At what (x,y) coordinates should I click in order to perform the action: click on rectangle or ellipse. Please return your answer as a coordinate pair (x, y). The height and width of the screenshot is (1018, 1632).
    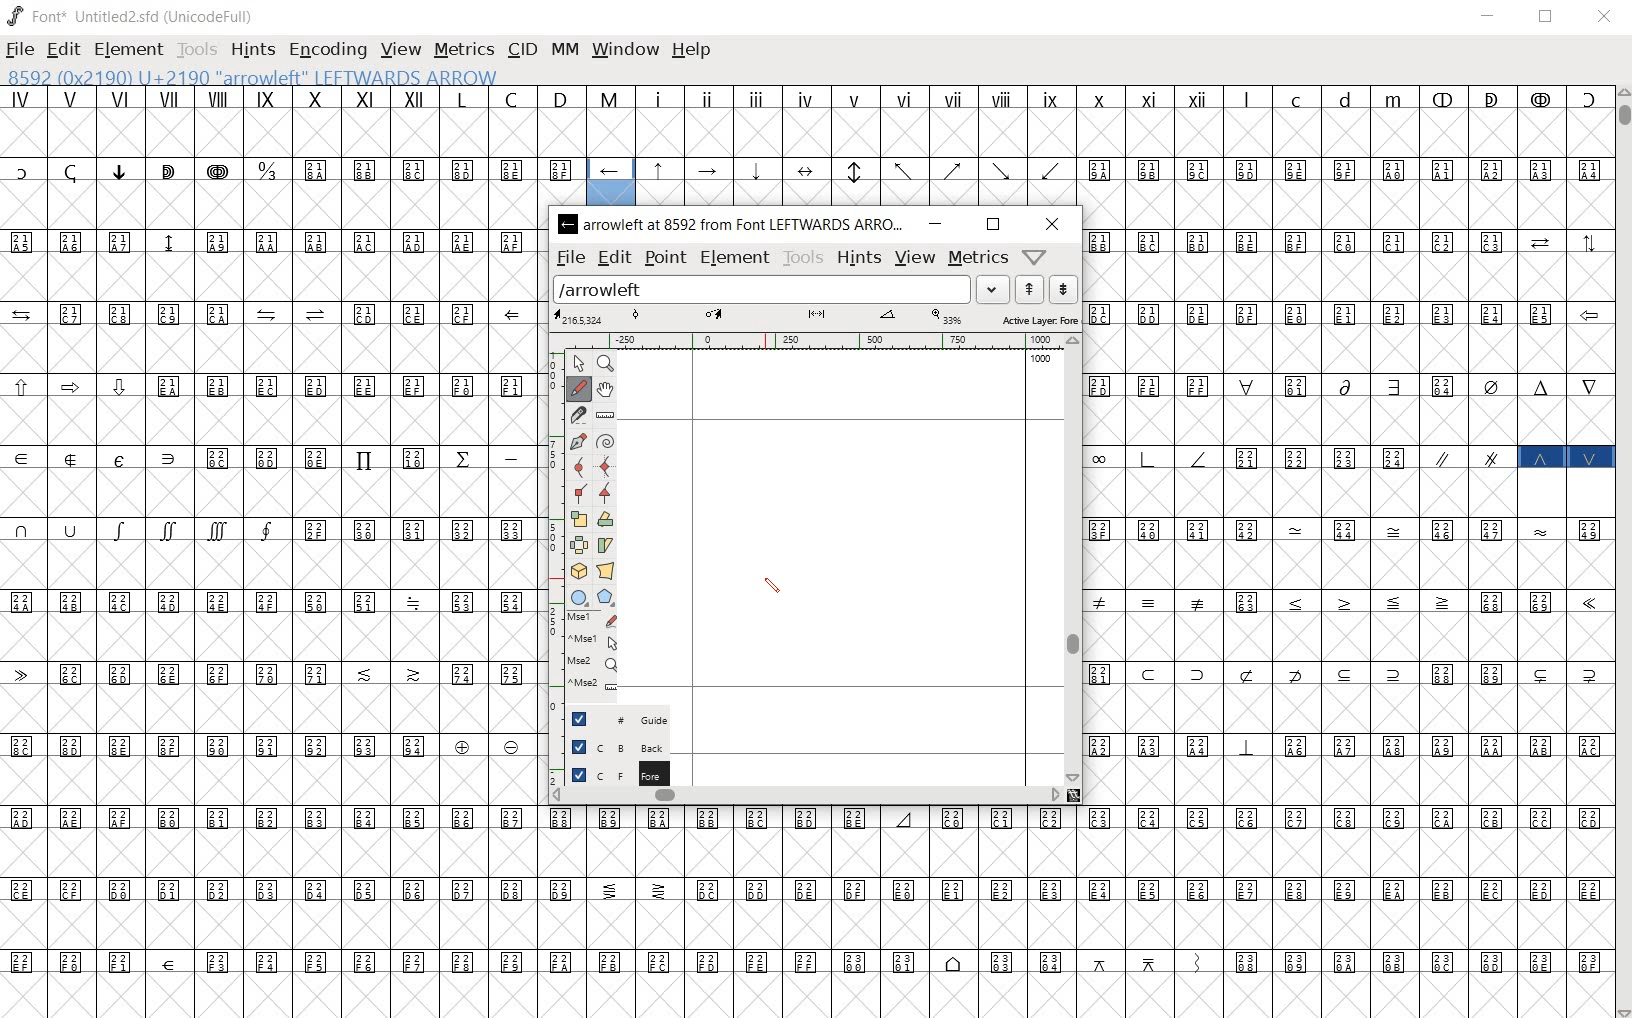
    Looking at the image, I should click on (580, 598).